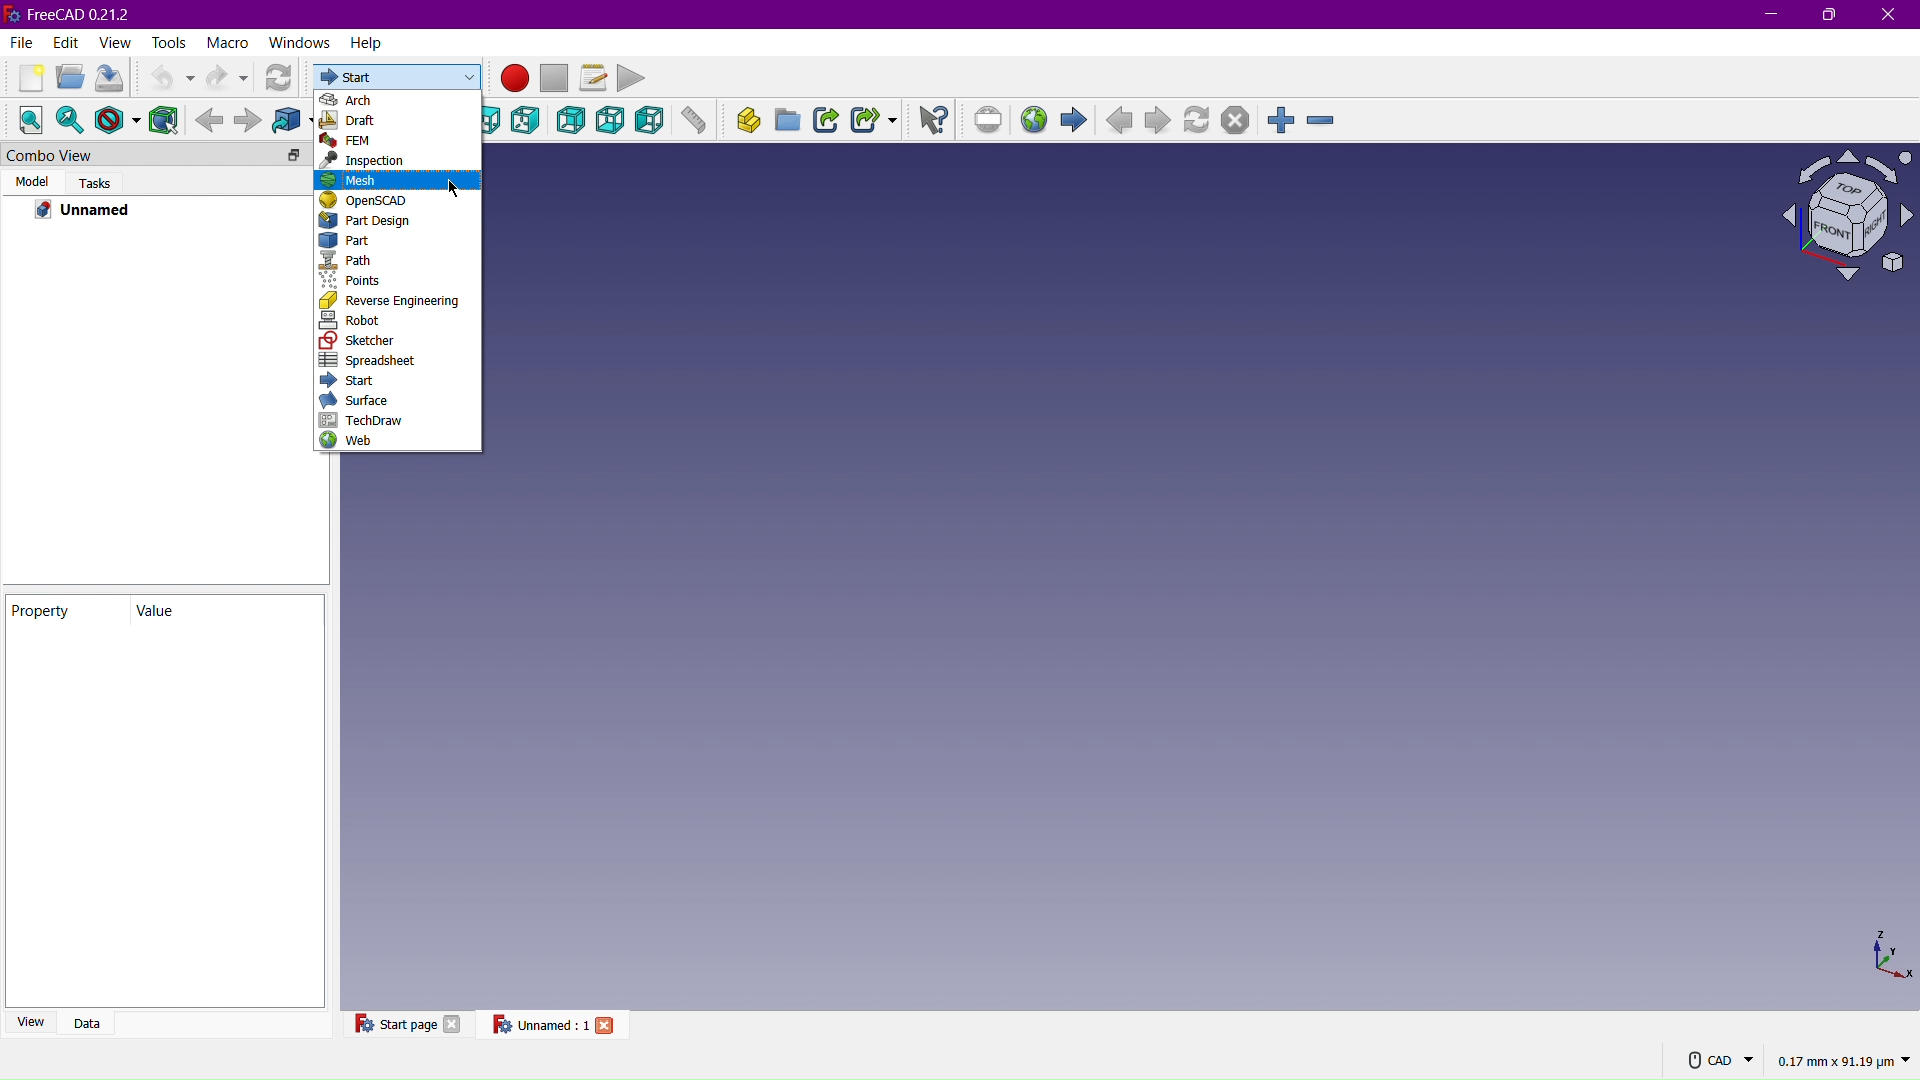 Image resolution: width=1920 pixels, height=1080 pixels. I want to click on Maximize, so click(1832, 16).